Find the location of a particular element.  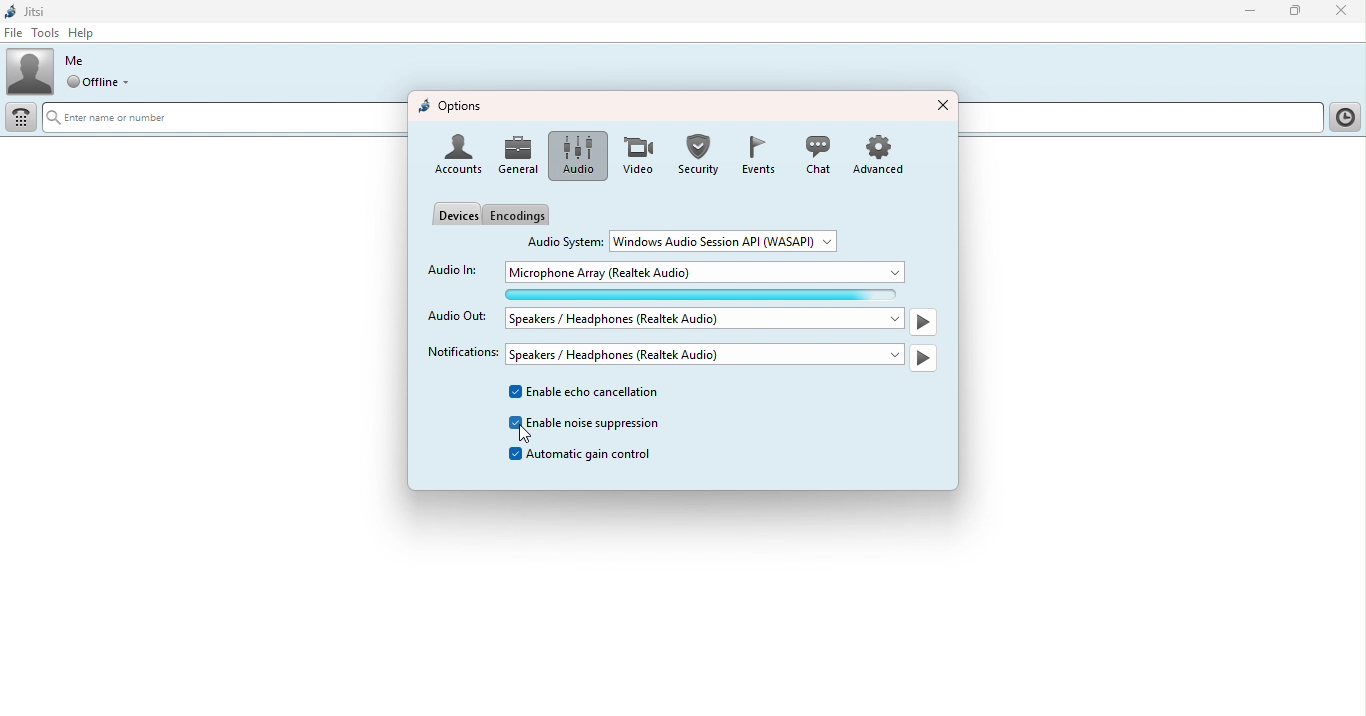

Enter name or number is located at coordinates (224, 119).